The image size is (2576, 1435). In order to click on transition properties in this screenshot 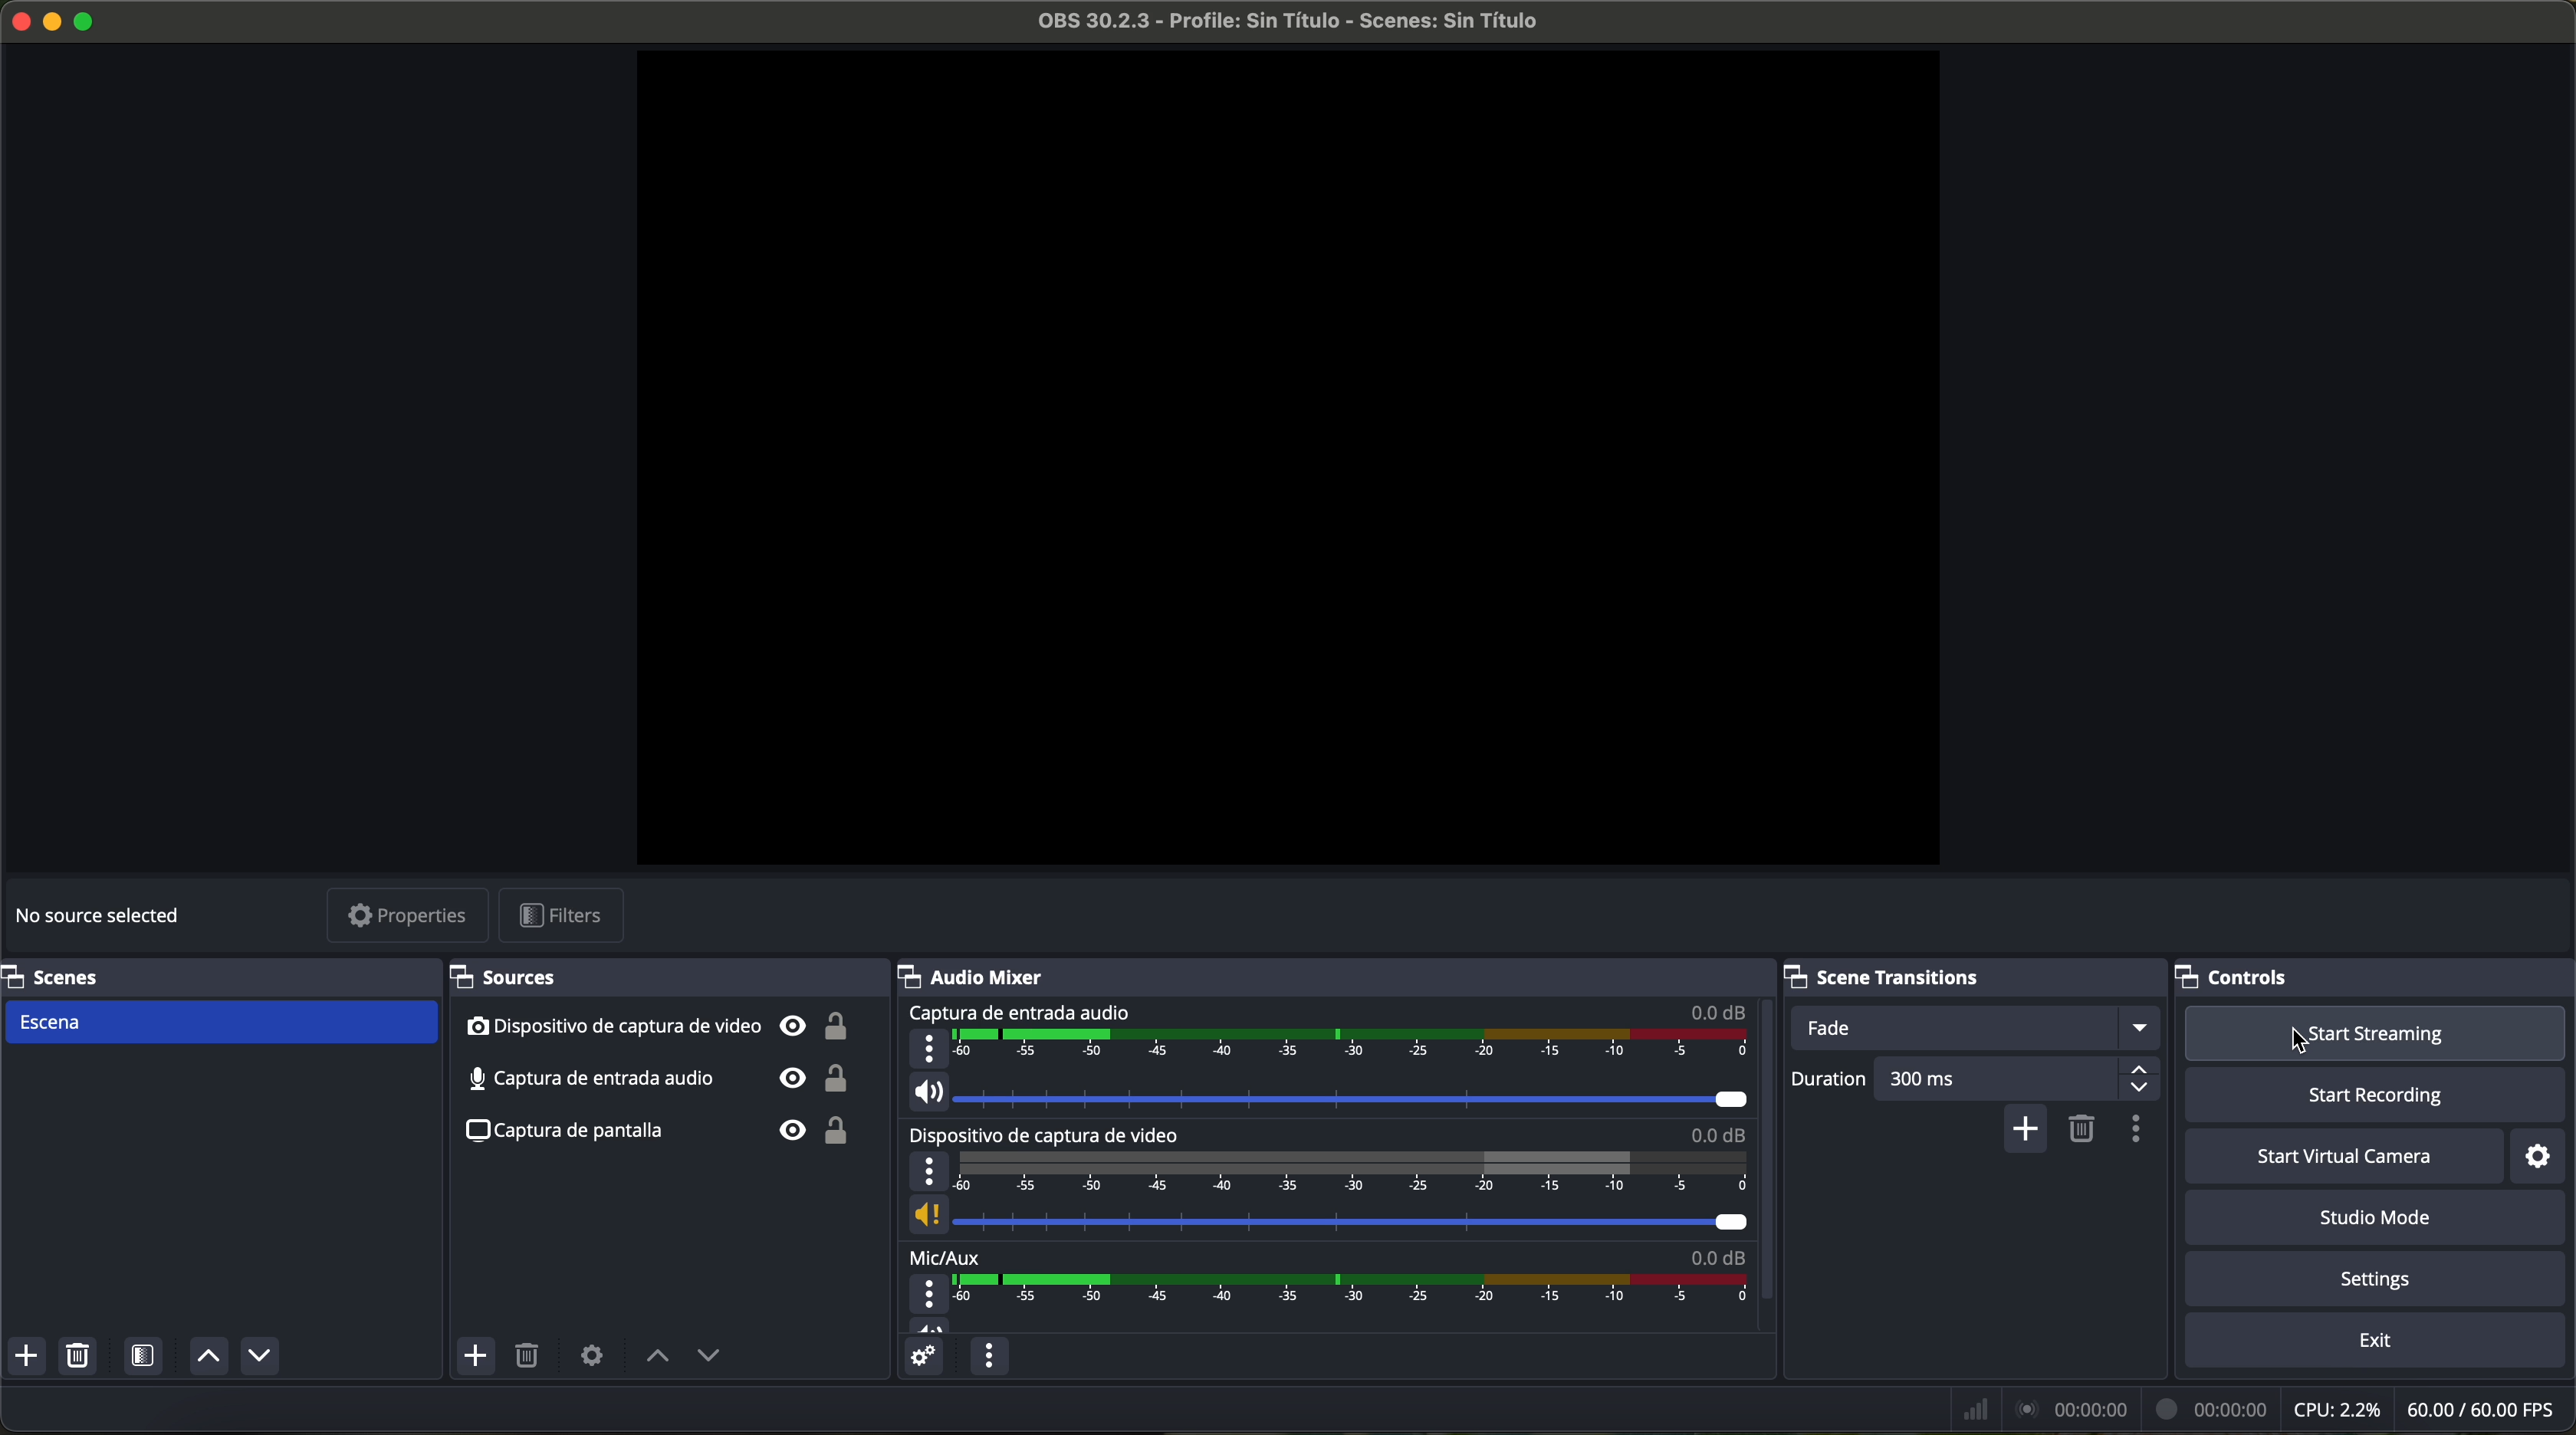, I will do `click(2134, 1132)`.